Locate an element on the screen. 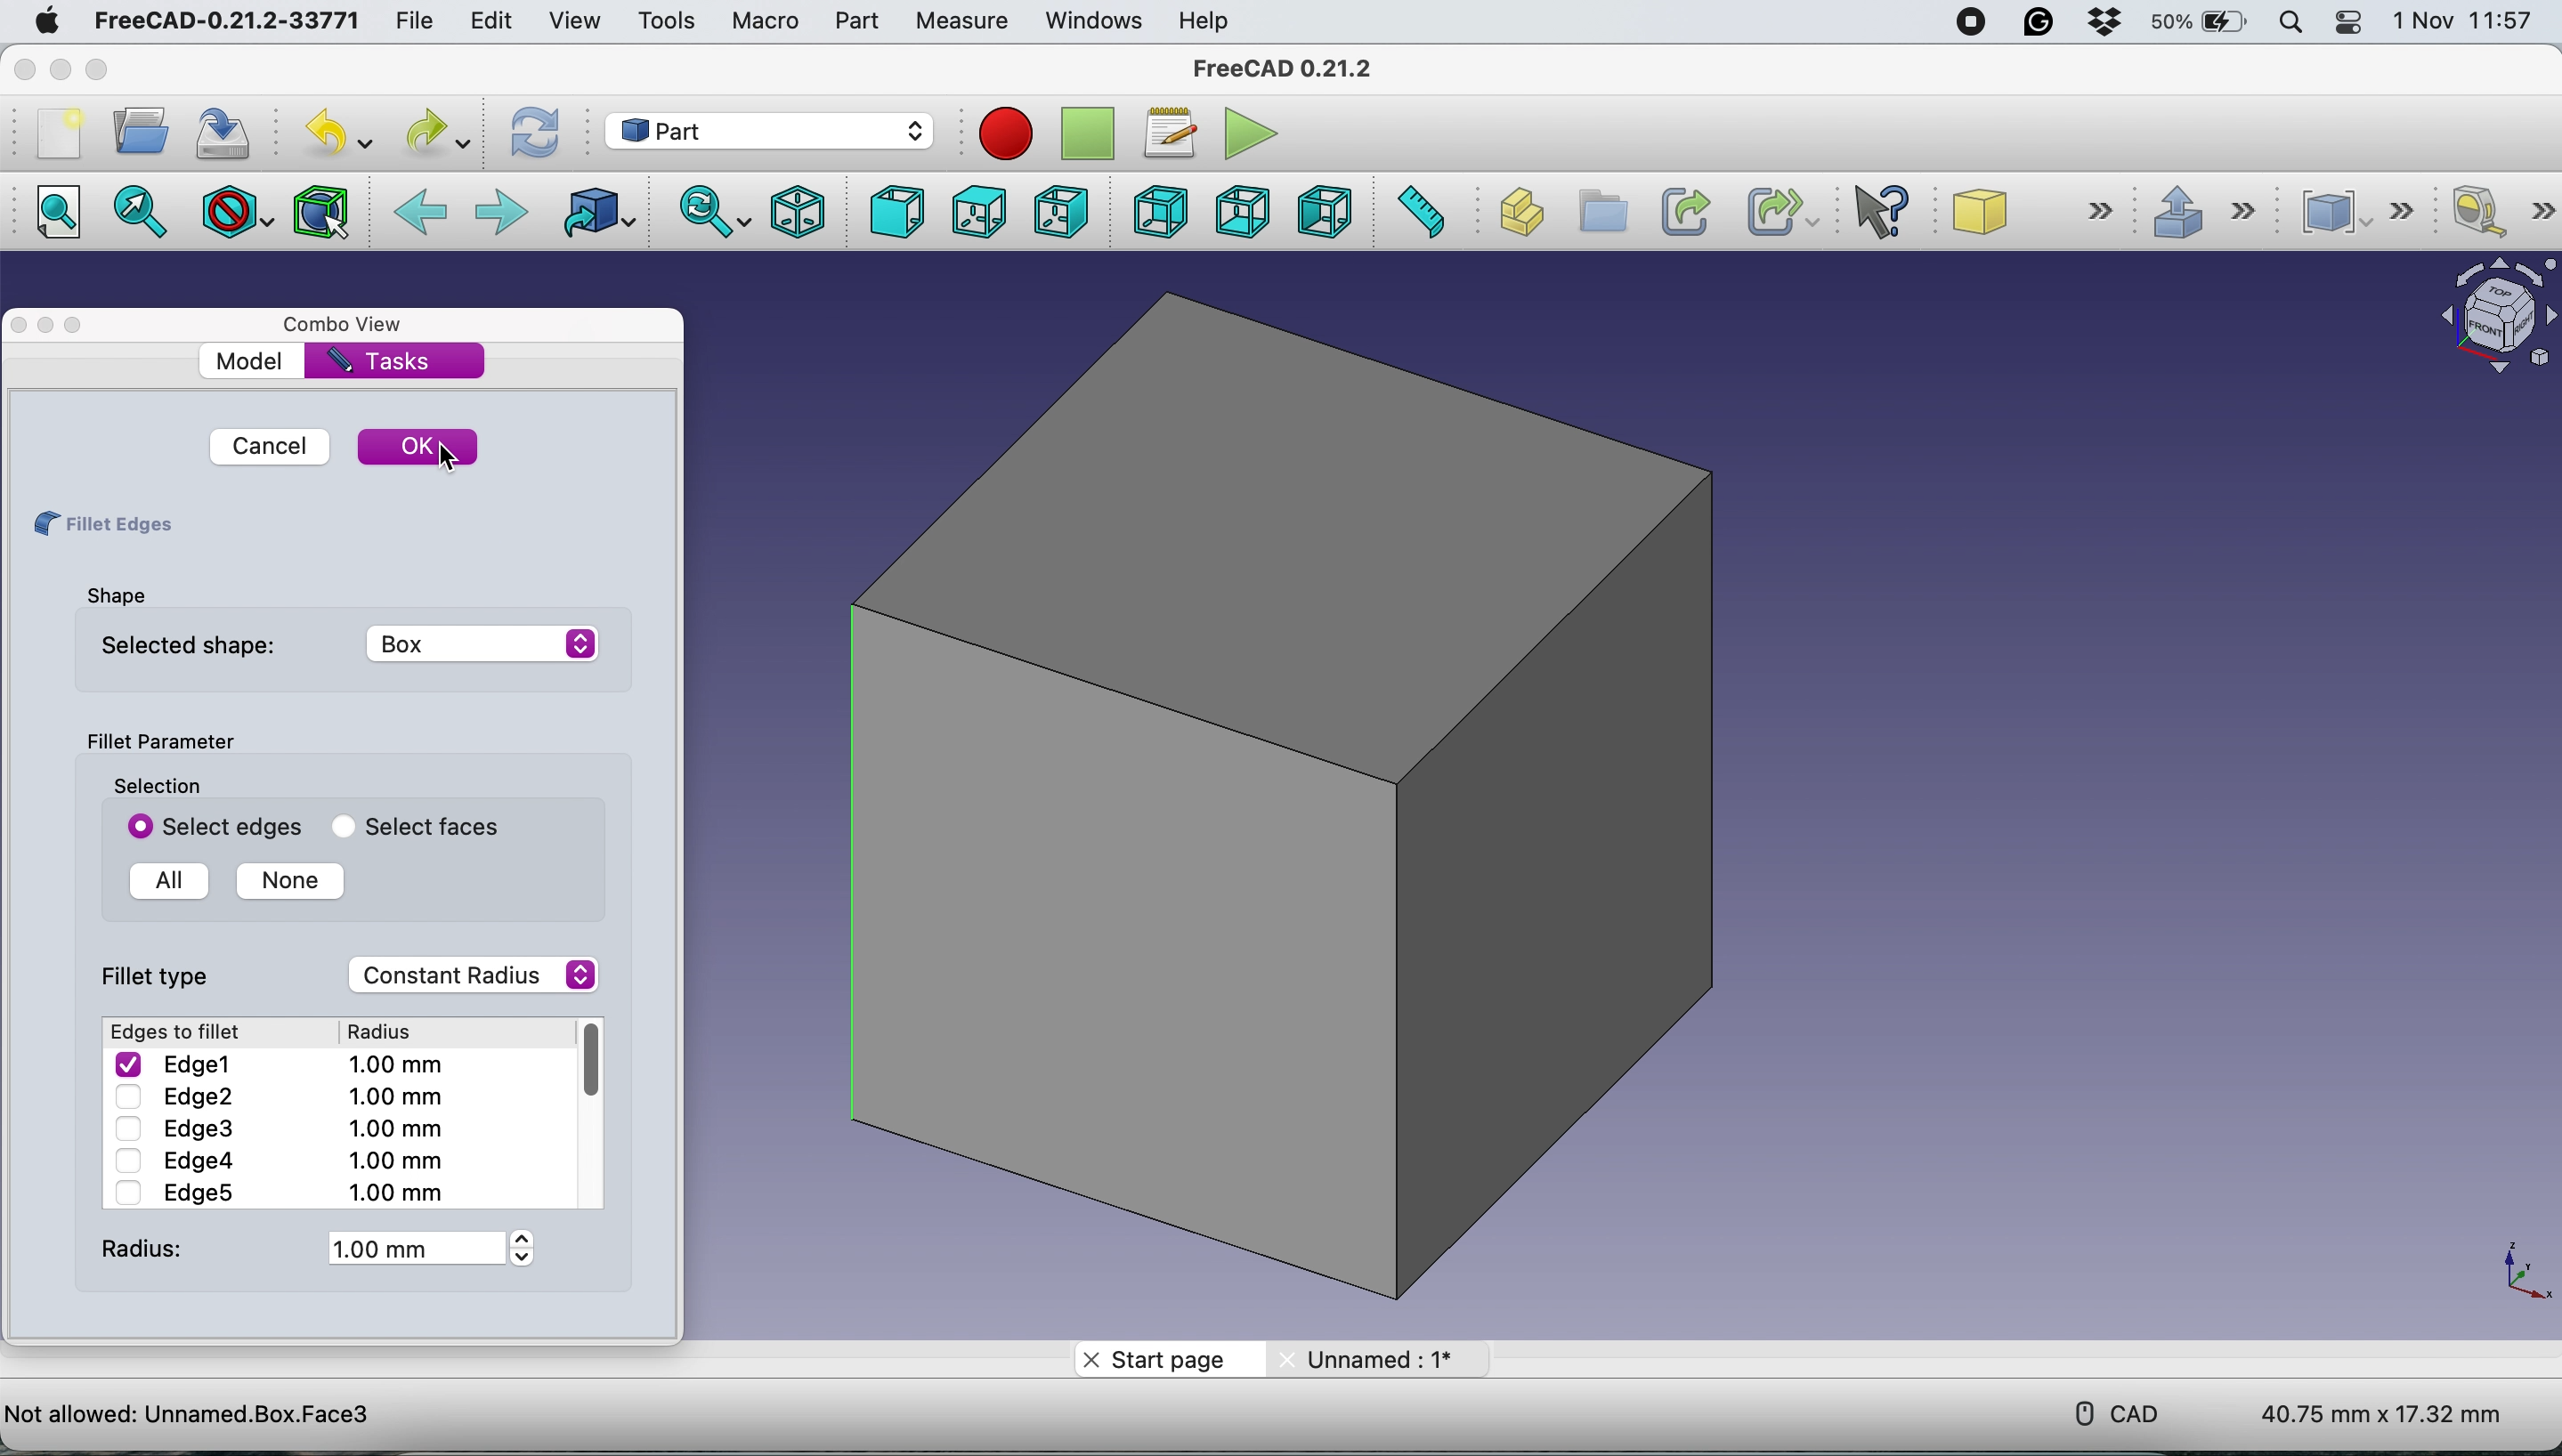 This screenshot has height=1456, width=2562. rear is located at coordinates (1160, 211).